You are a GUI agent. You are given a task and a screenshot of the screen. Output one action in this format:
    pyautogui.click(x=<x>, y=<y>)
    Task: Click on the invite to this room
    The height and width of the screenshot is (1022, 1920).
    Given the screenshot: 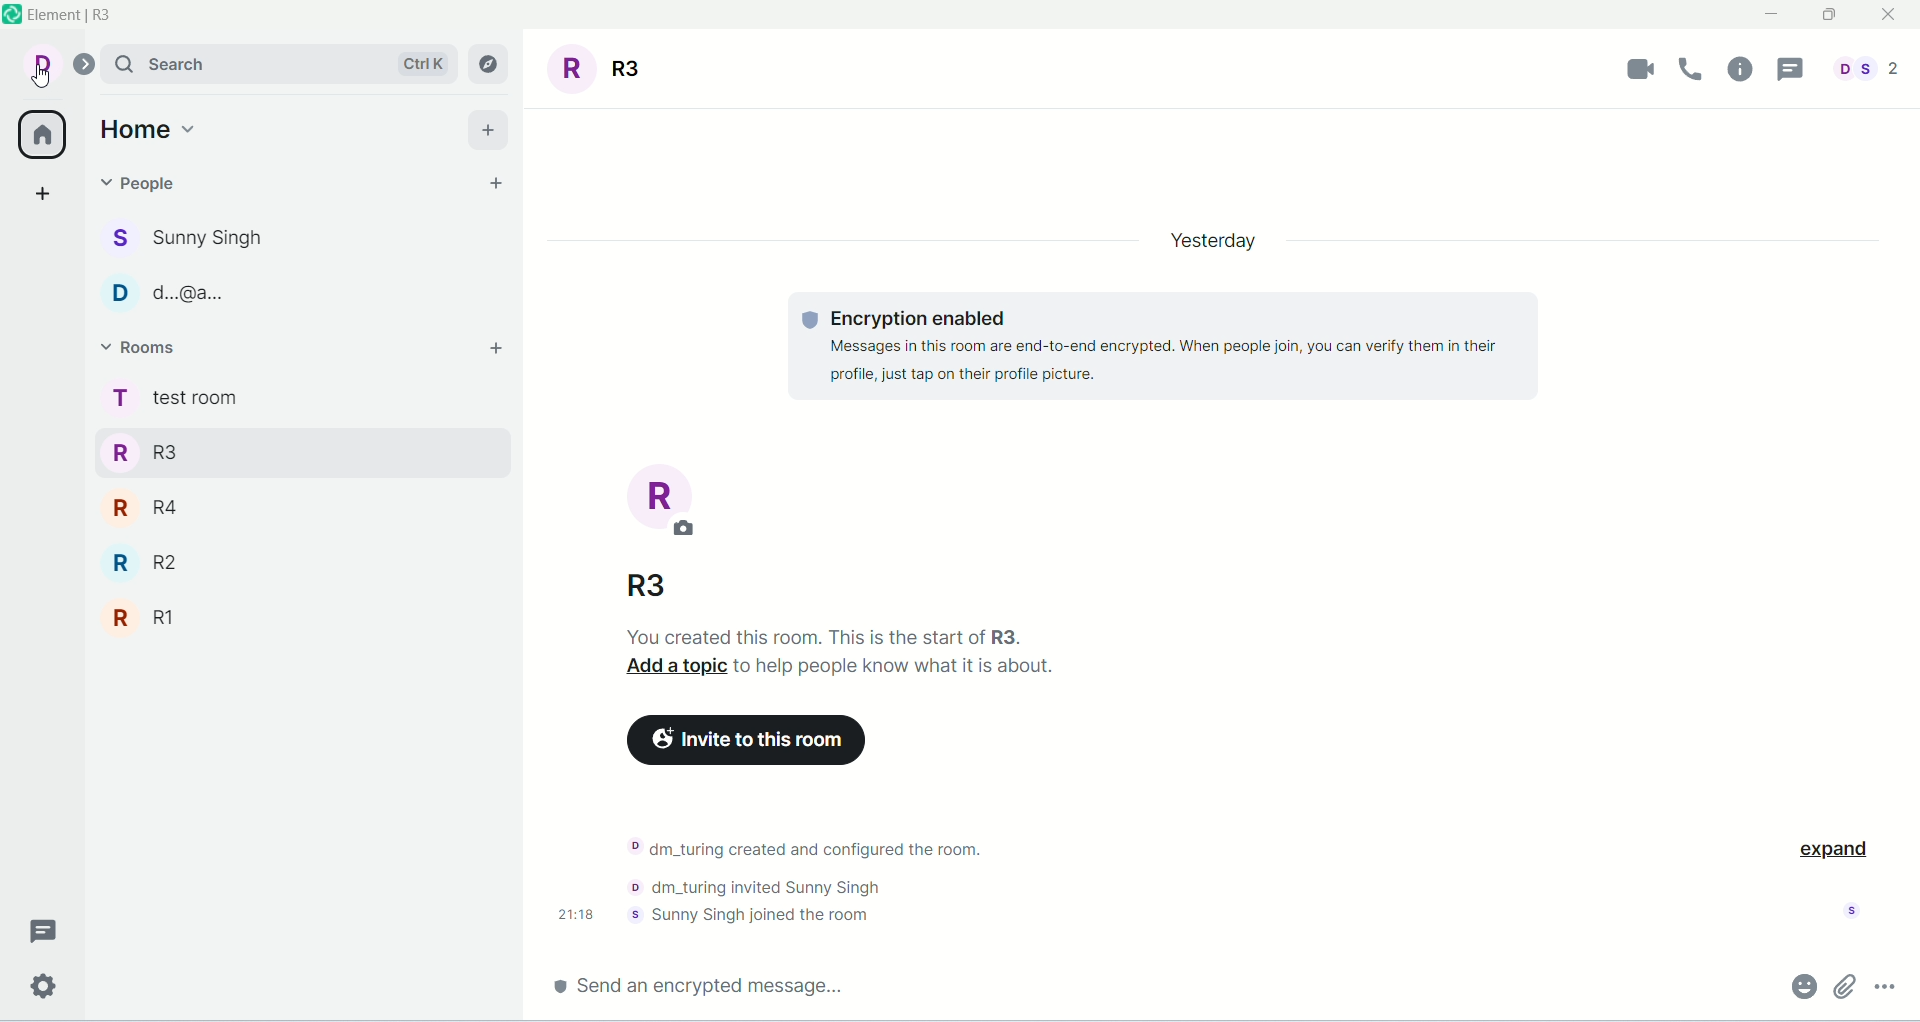 What is the action you would take?
    pyautogui.click(x=742, y=740)
    